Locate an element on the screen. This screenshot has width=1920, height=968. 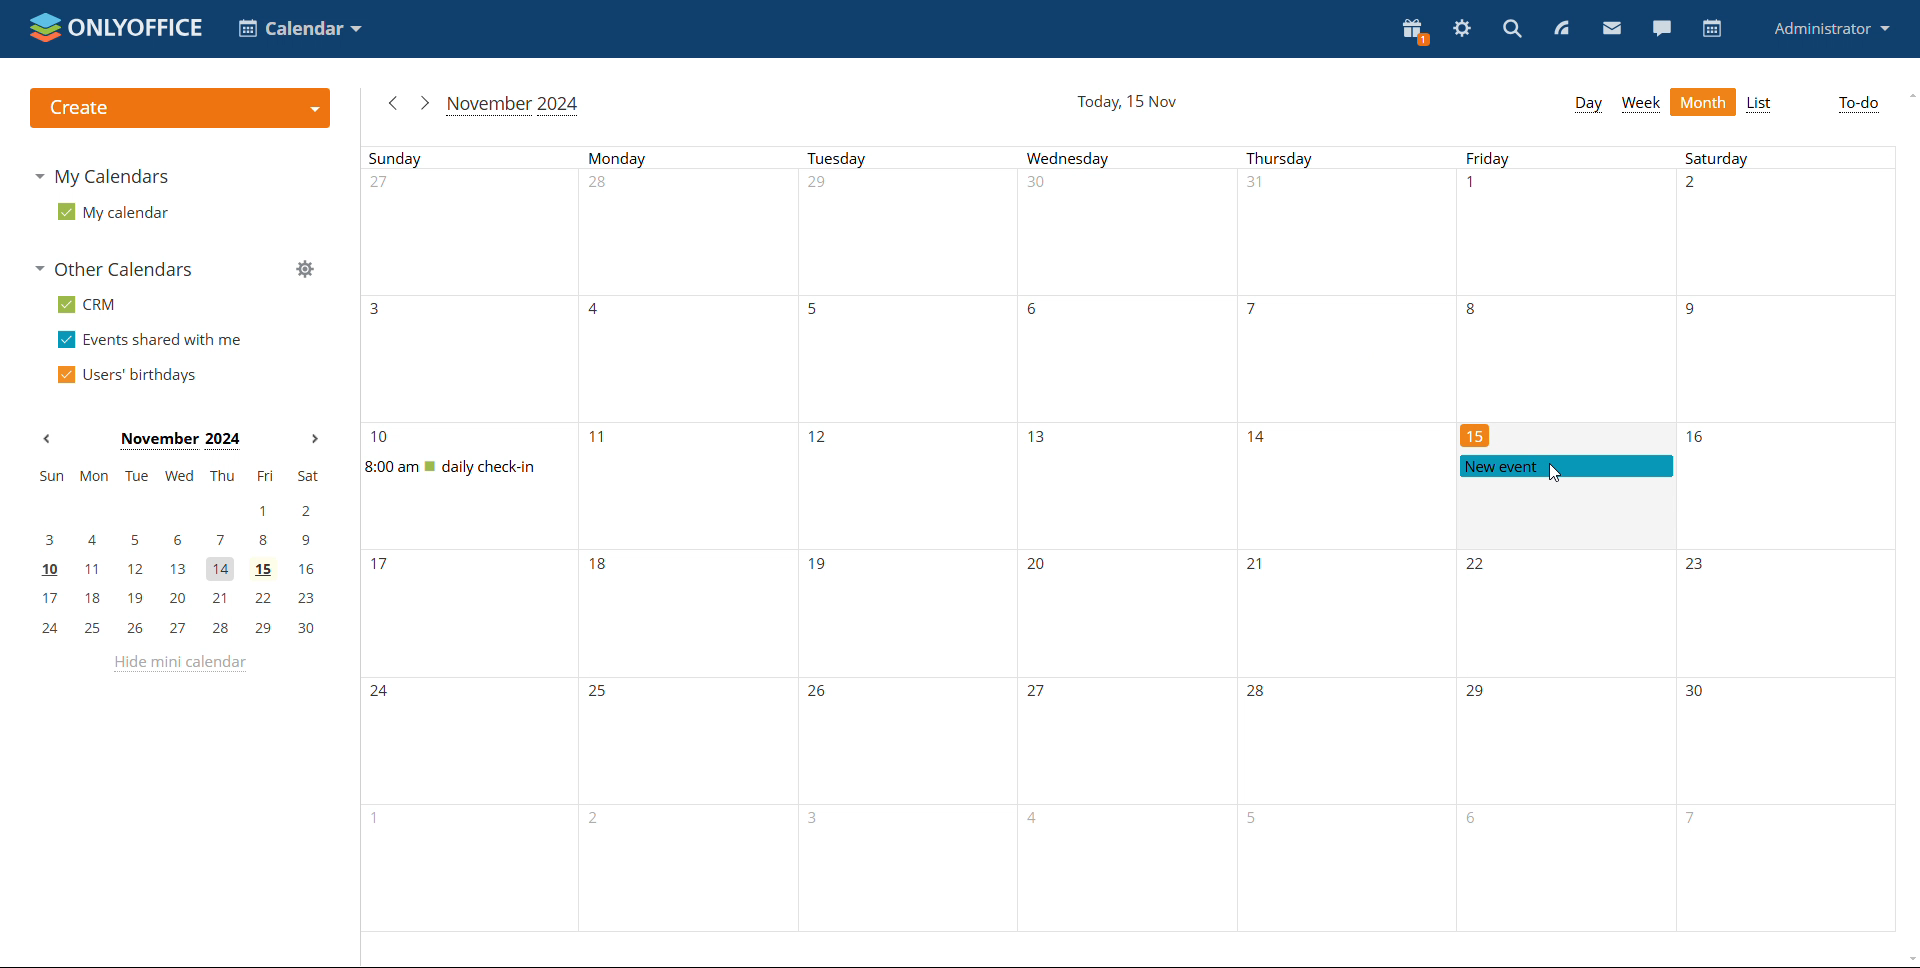
individual day is located at coordinates (1784, 159).